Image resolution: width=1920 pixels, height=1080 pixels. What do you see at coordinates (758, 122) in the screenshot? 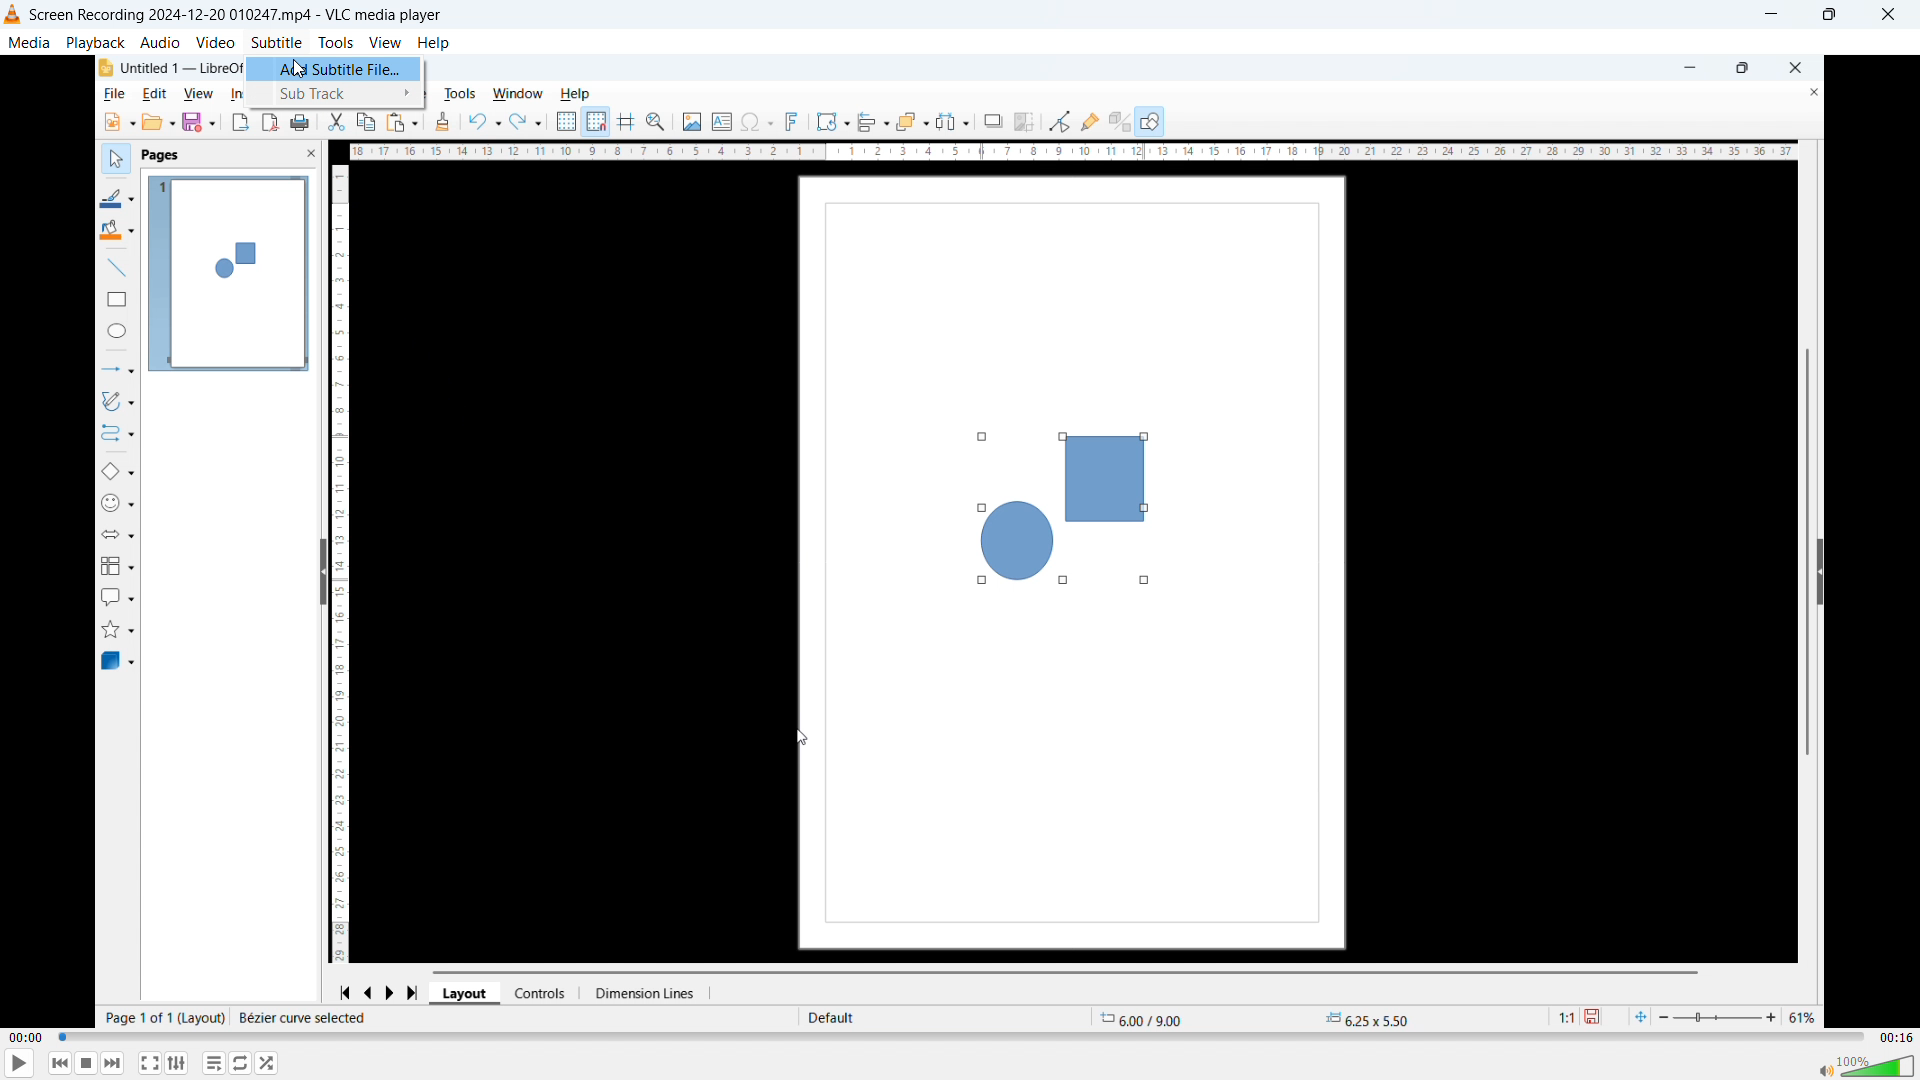
I see `special character` at bounding box center [758, 122].